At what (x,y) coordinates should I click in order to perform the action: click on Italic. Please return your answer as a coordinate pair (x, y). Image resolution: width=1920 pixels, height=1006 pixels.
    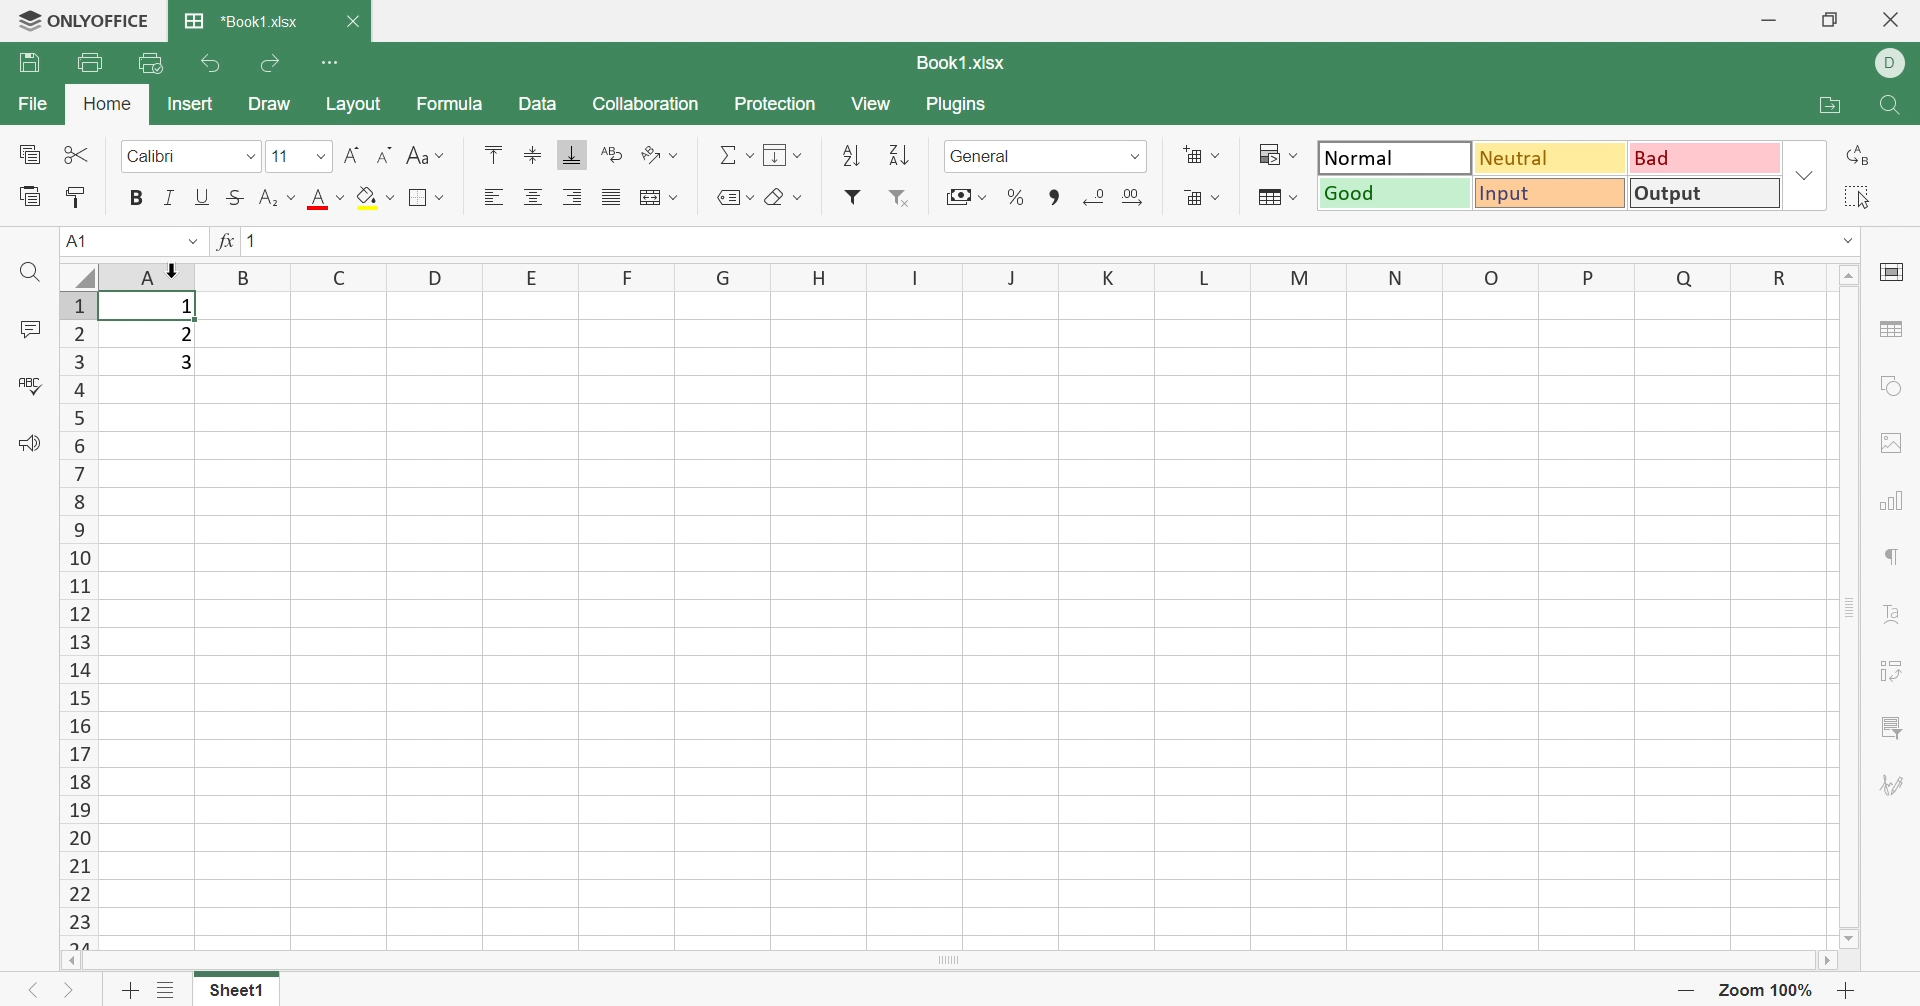
    Looking at the image, I should click on (169, 197).